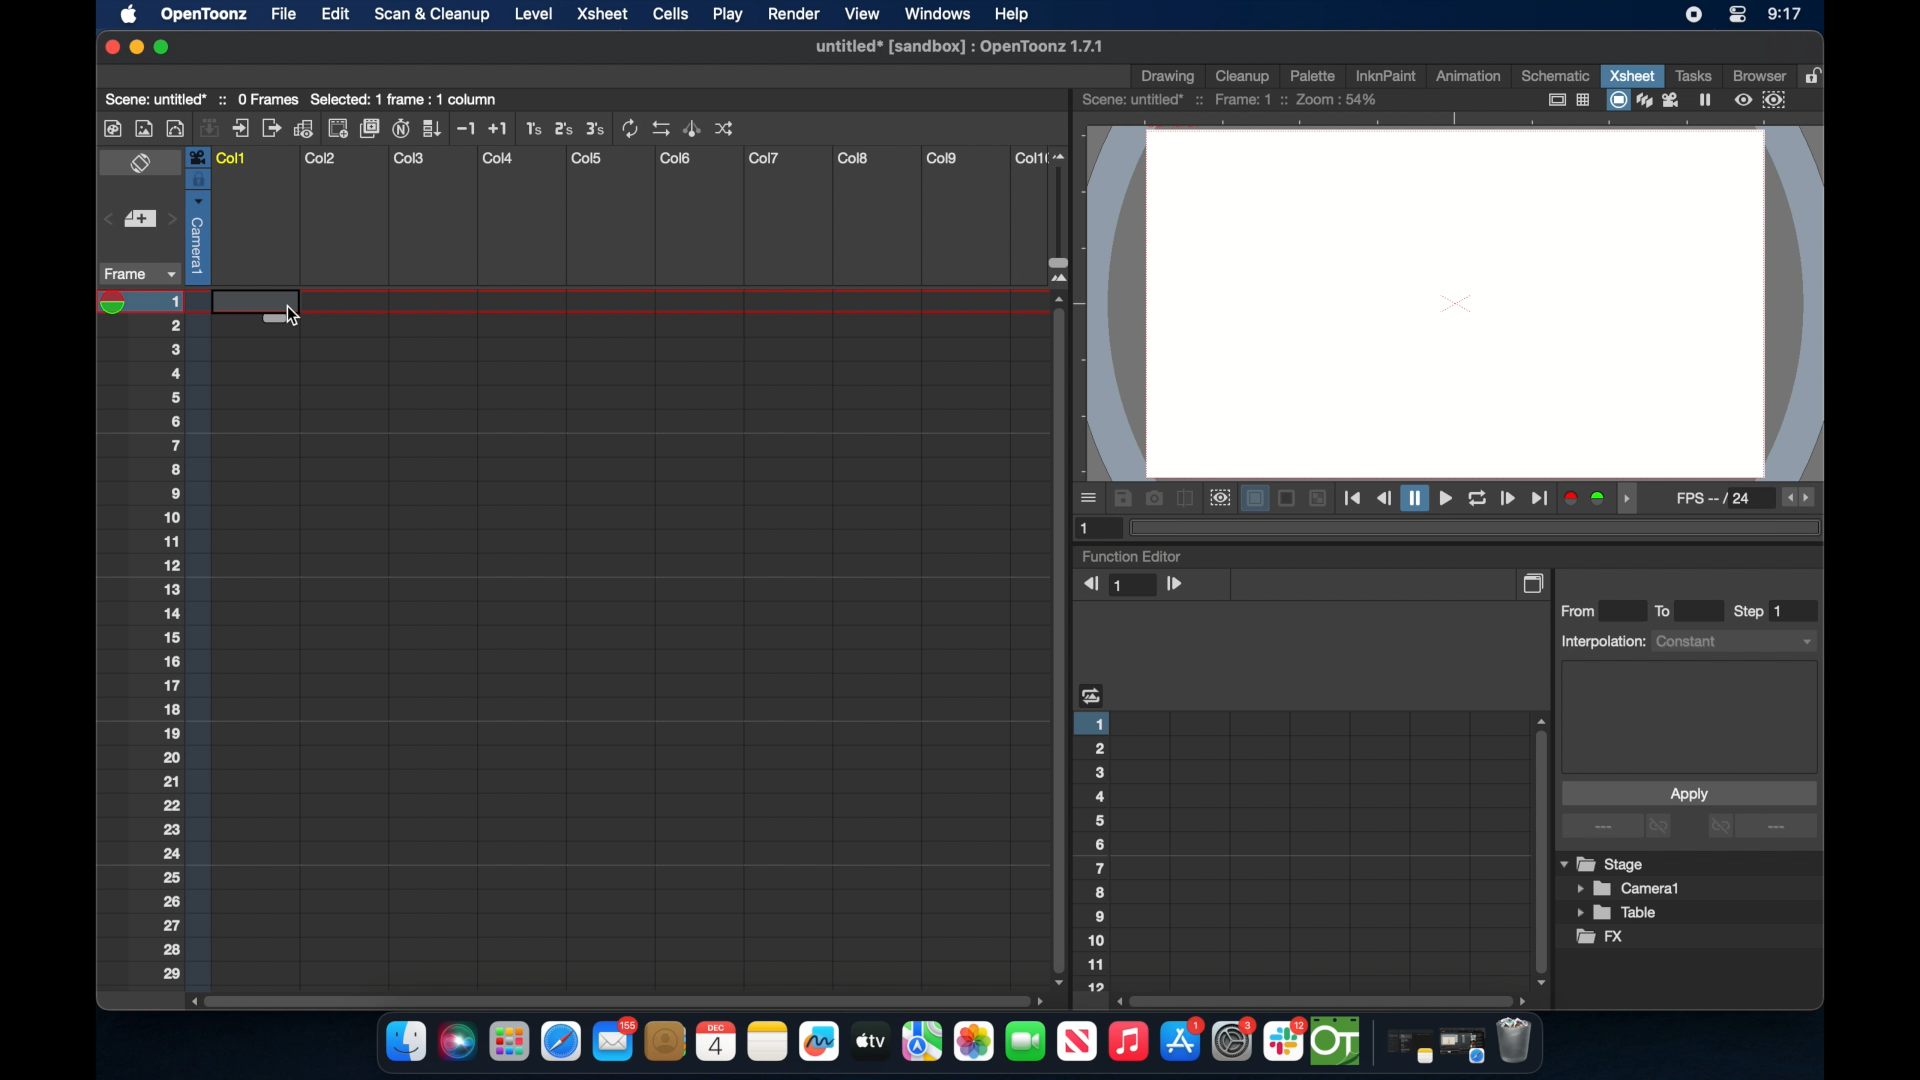 Image resolution: width=1920 pixels, height=1080 pixels. Describe the element at coordinates (404, 1042) in the screenshot. I see `finder` at that location.